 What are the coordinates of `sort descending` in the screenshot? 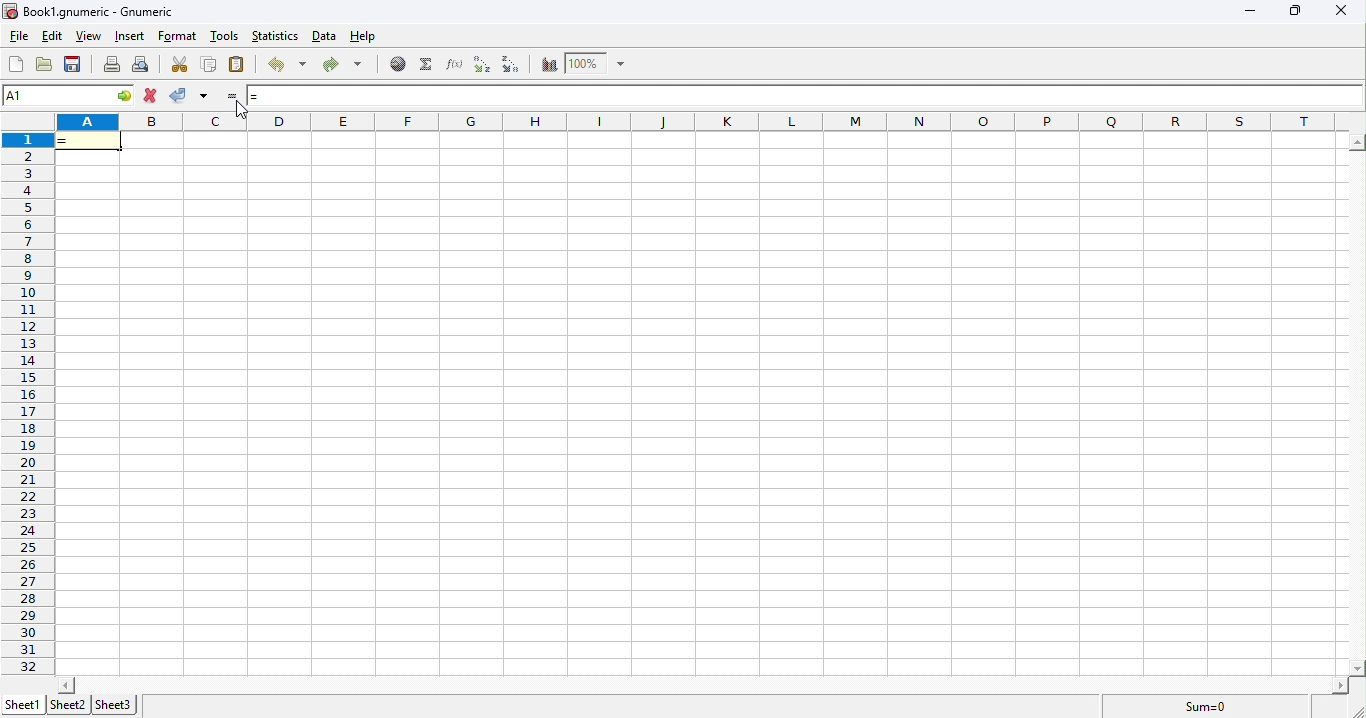 It's located at (512, 65).